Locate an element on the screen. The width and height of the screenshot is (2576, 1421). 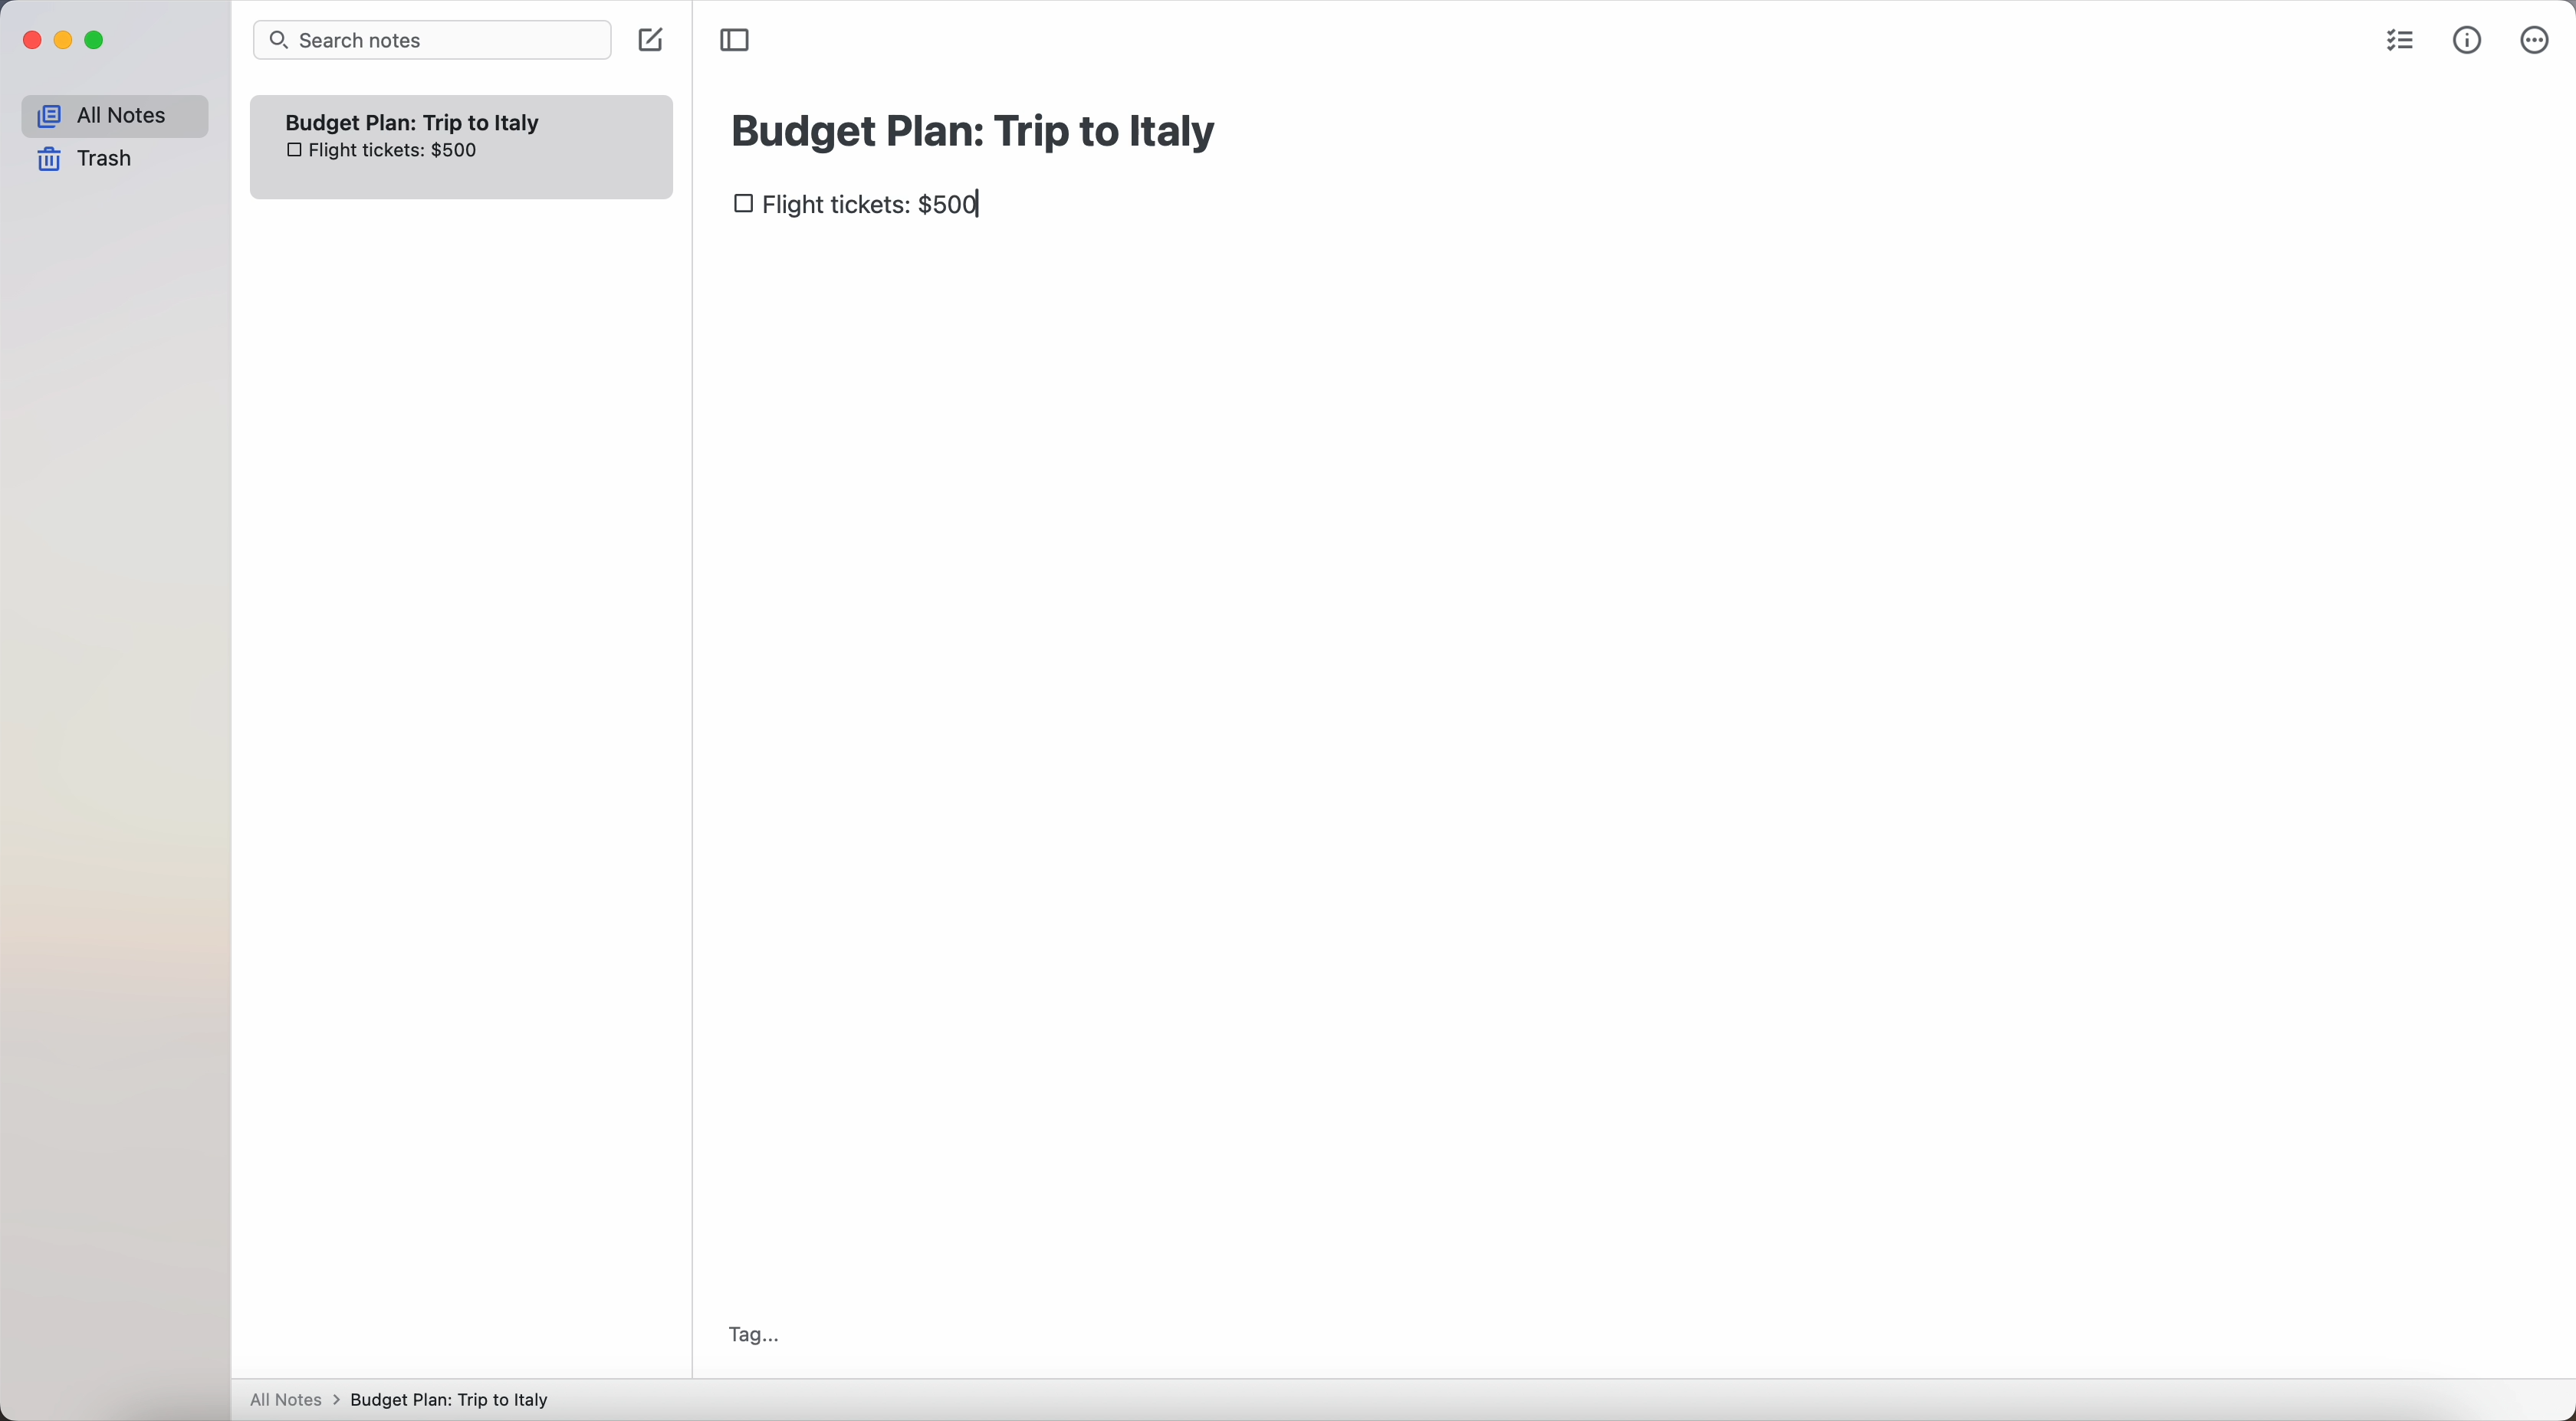
create note is located at coordinates (649, 42).